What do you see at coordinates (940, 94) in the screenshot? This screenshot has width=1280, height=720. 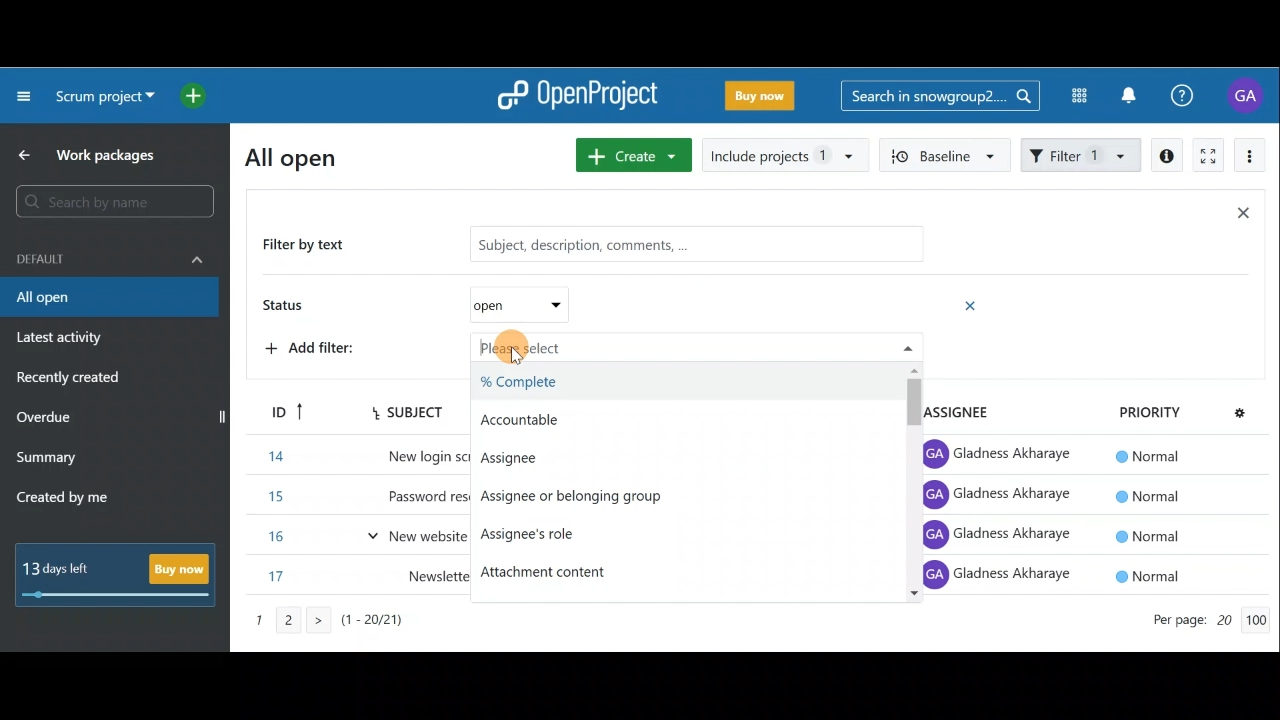 I see `Search bar` at bounding box center [940, 94].